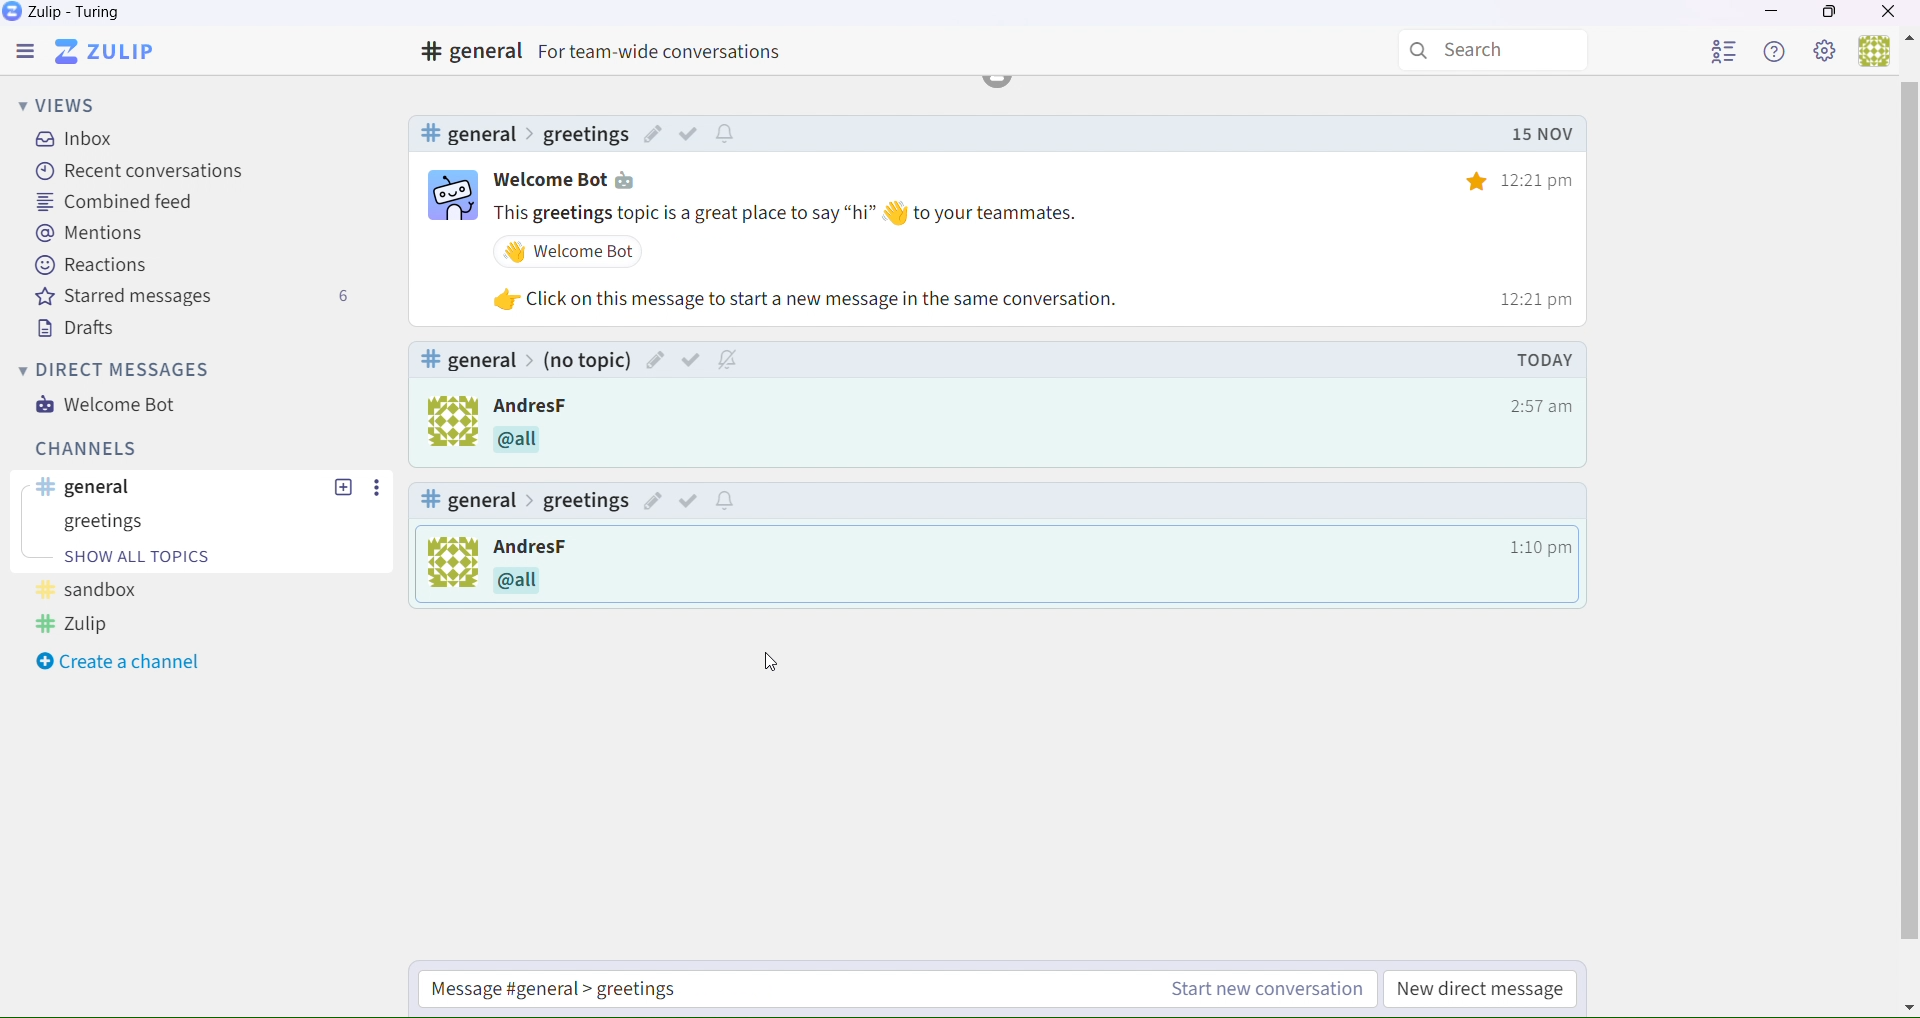  What do you see at coordinates (76, 628) in the screenshot?
I see `Zulip` at bounding box center [76, 628].